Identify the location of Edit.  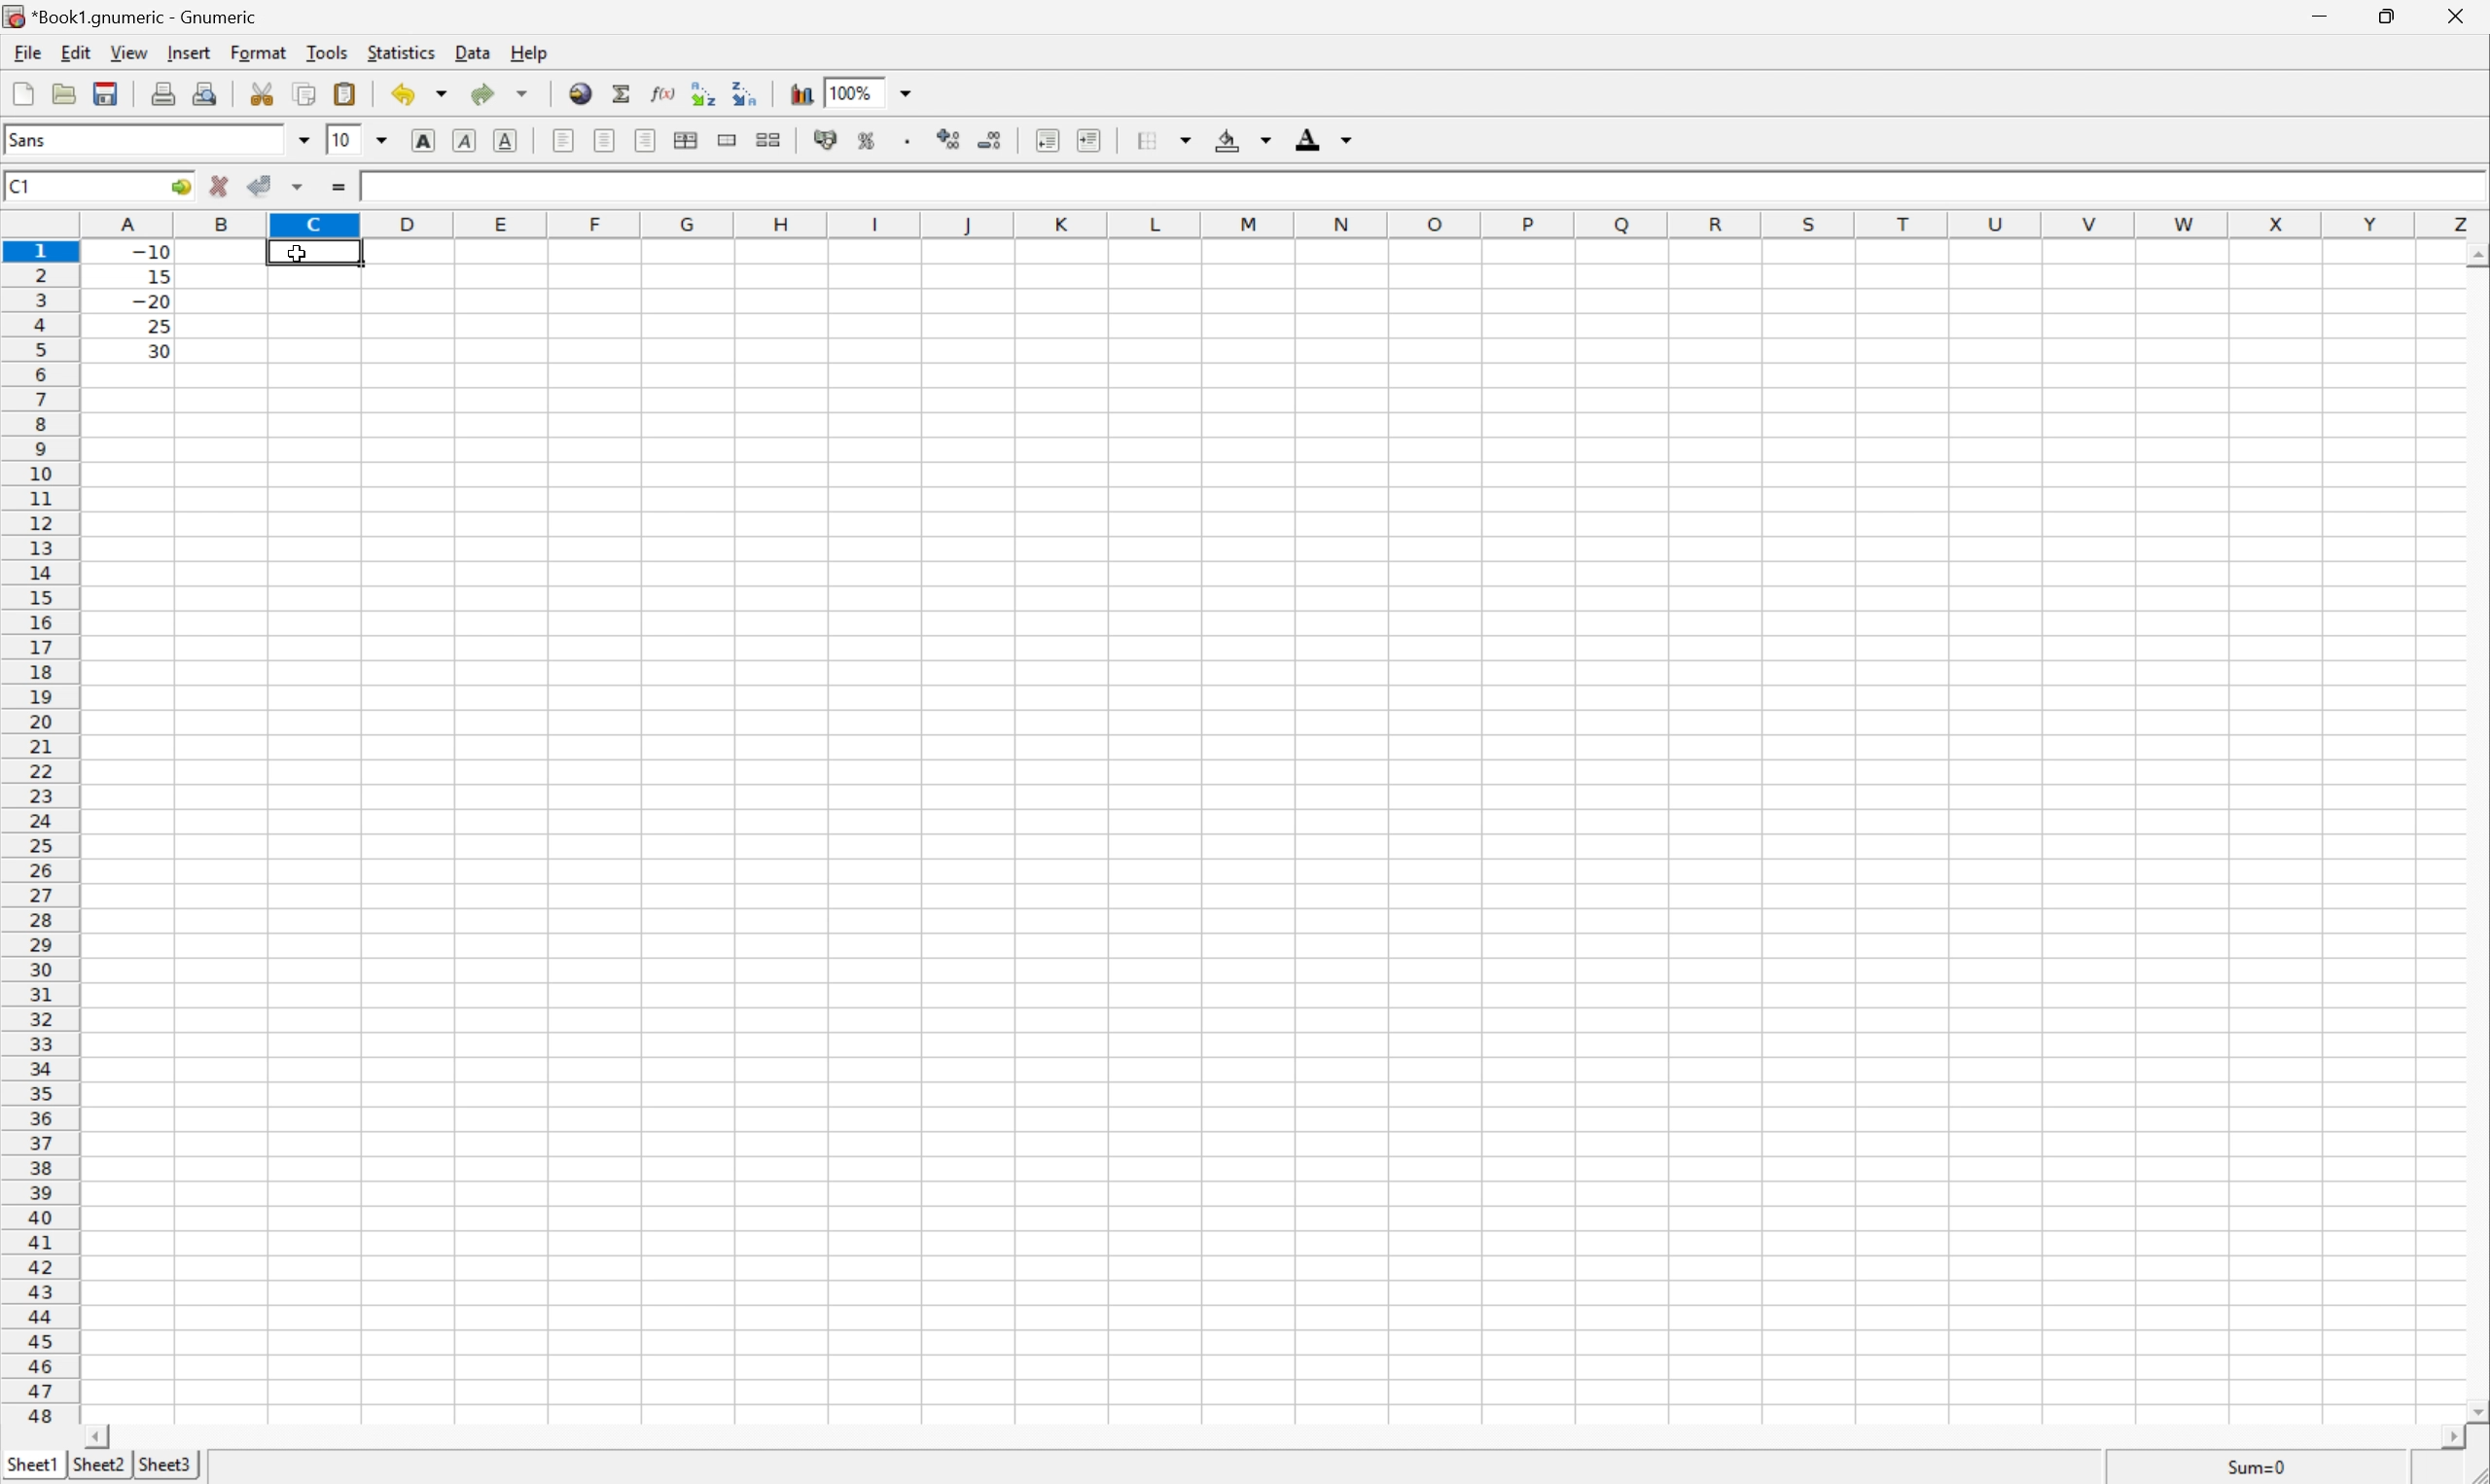
(78, 50).